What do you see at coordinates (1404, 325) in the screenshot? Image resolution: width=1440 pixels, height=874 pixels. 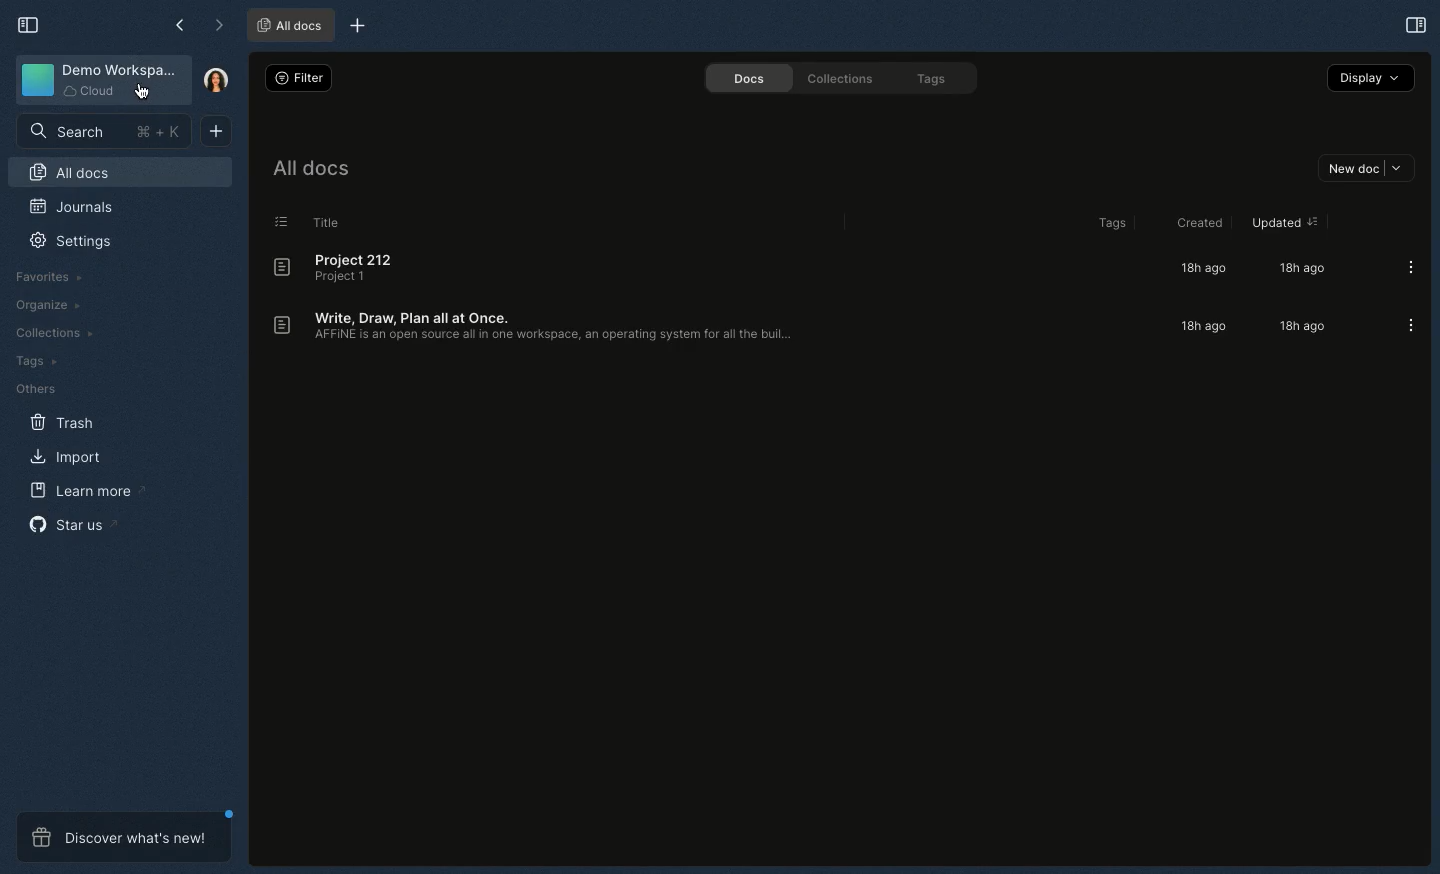 I see `Options` at bounding box center [1404, 325].